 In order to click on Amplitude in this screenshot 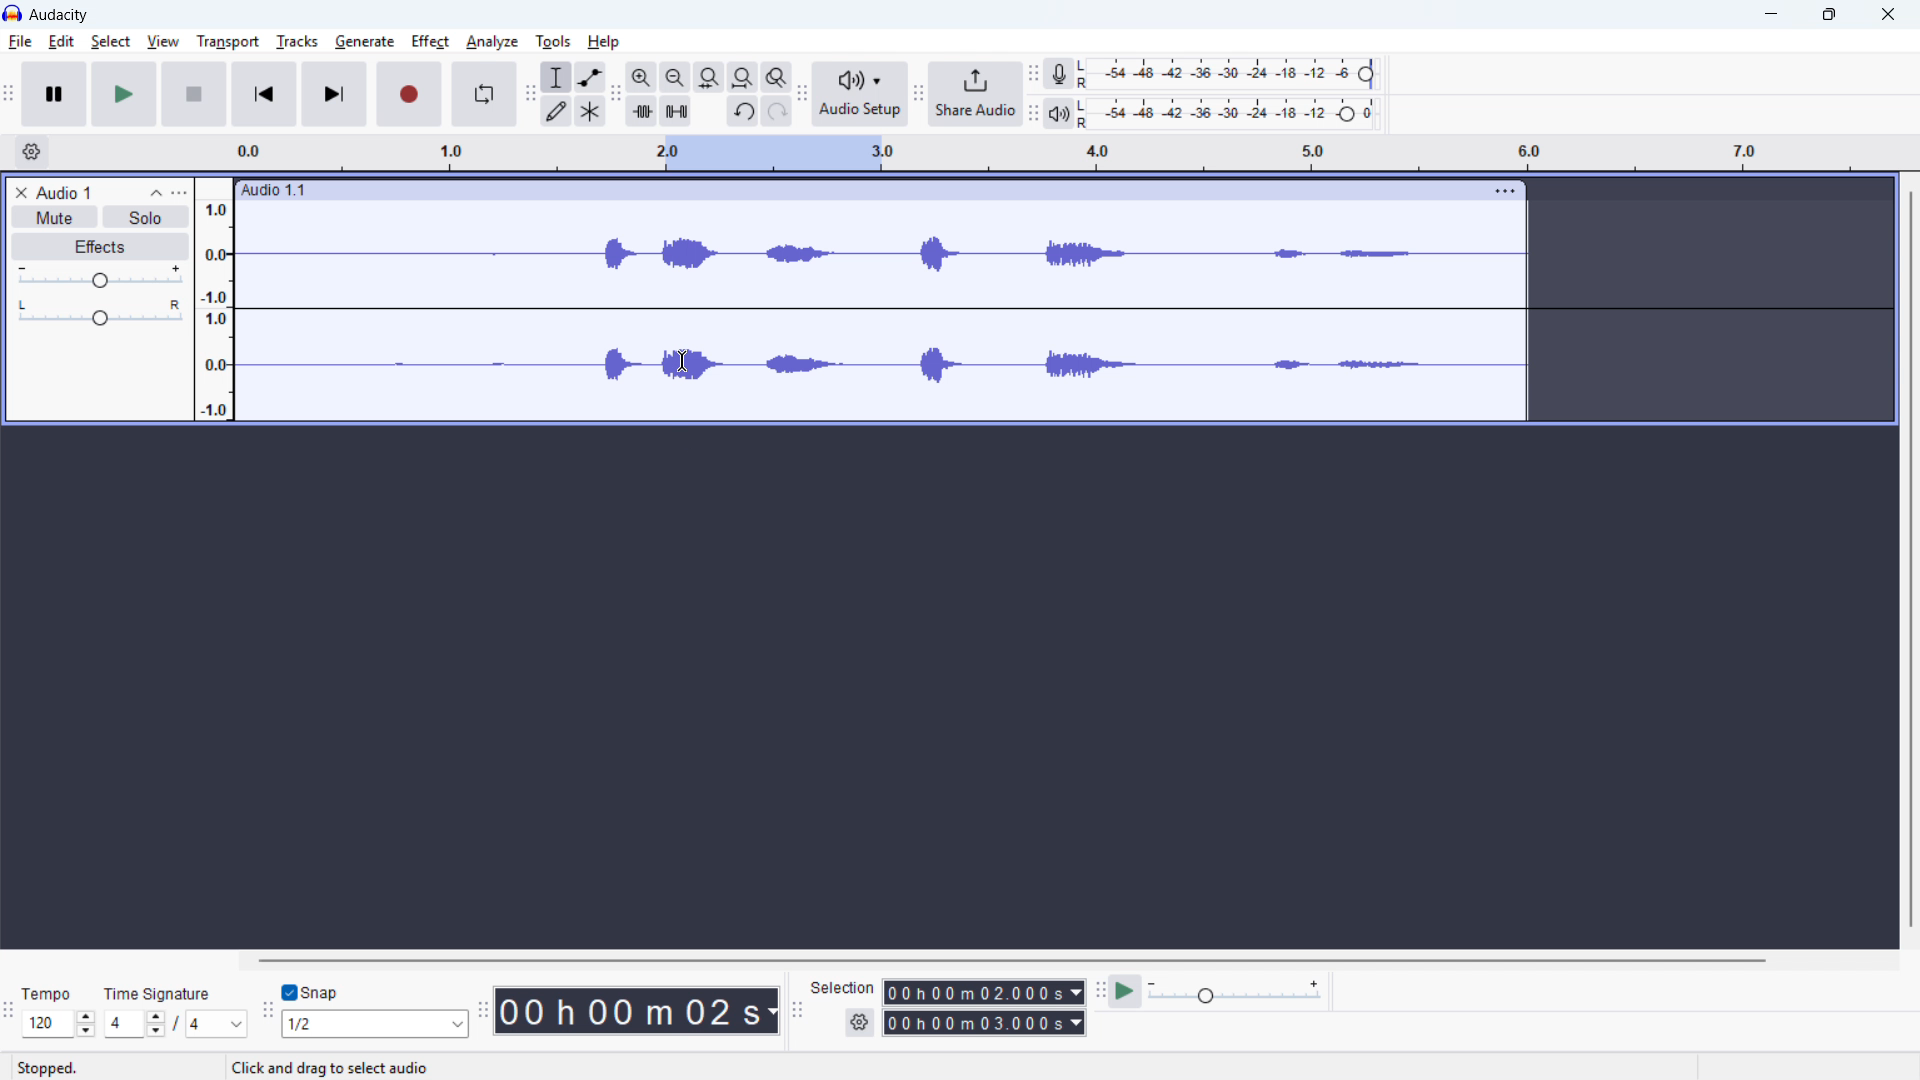, I will do `click(215, 298)`.